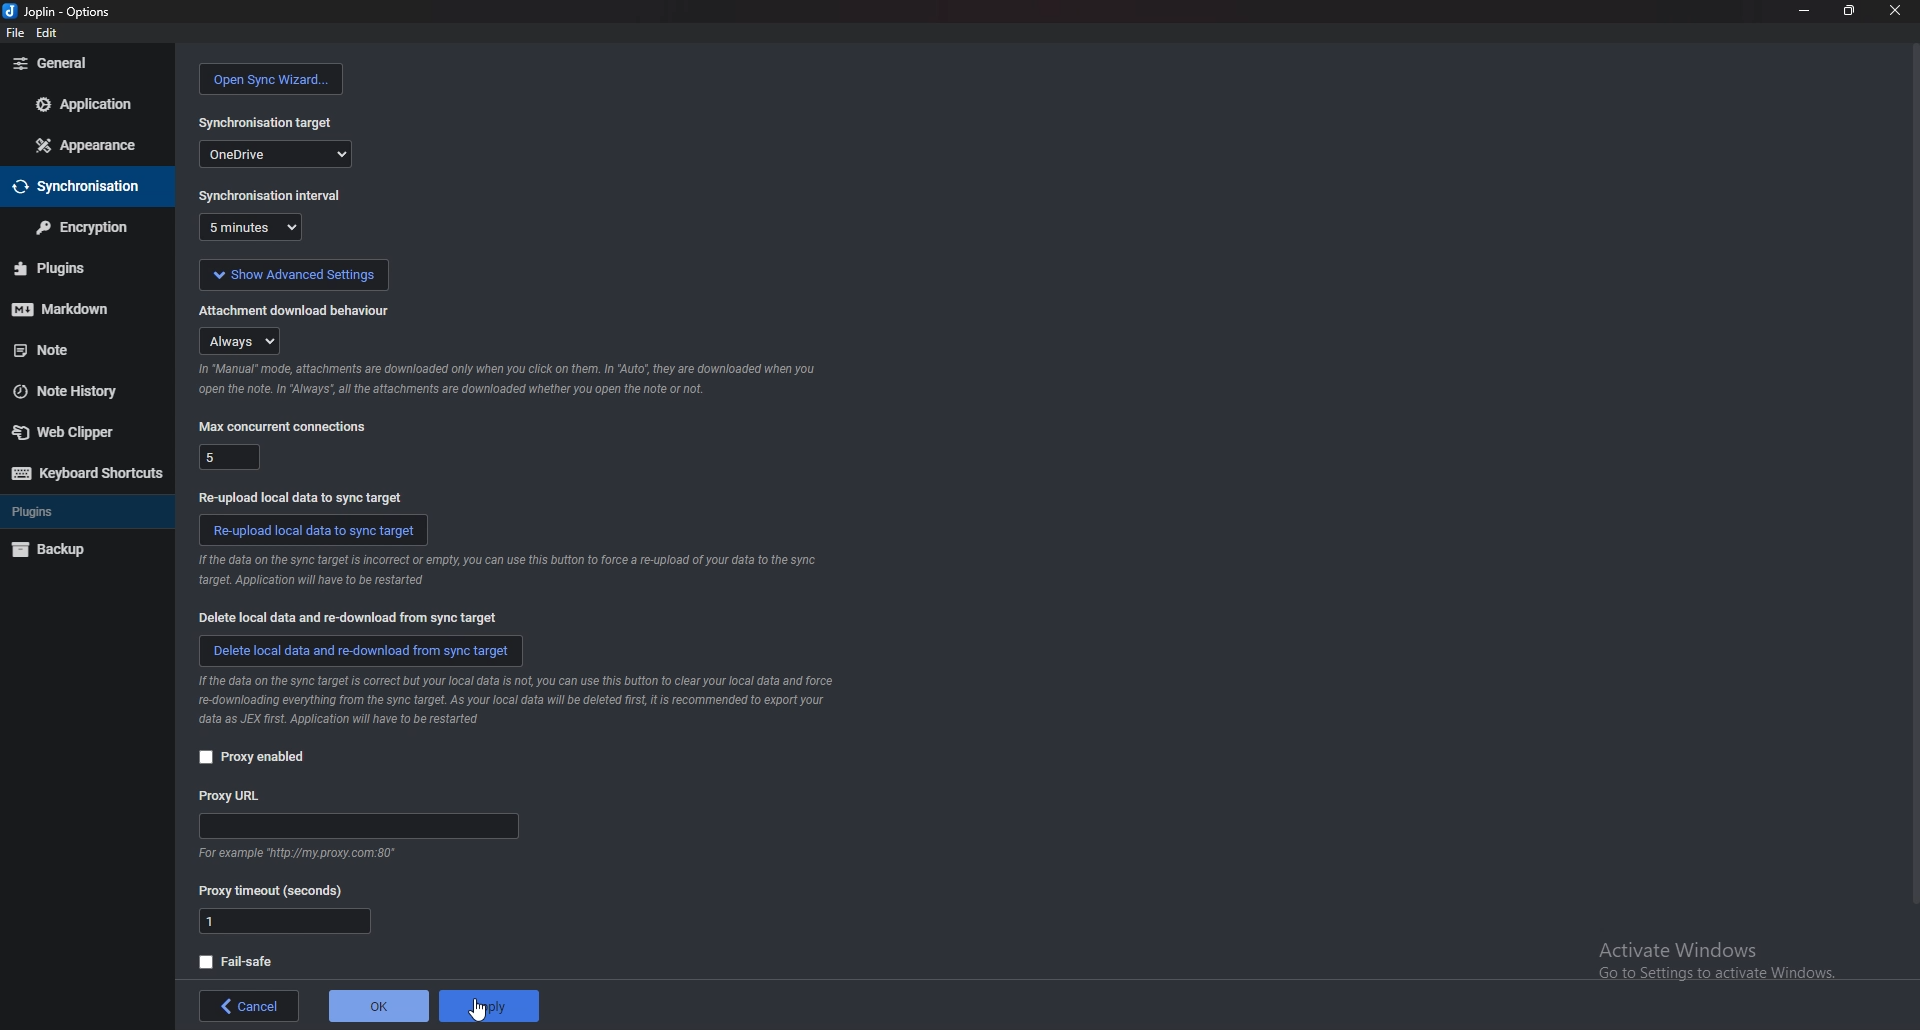 This screenshot has width=1920, height=1030. Describe the element at coordinates (84, 226) in the screenshot. I see `encryption` at that location.